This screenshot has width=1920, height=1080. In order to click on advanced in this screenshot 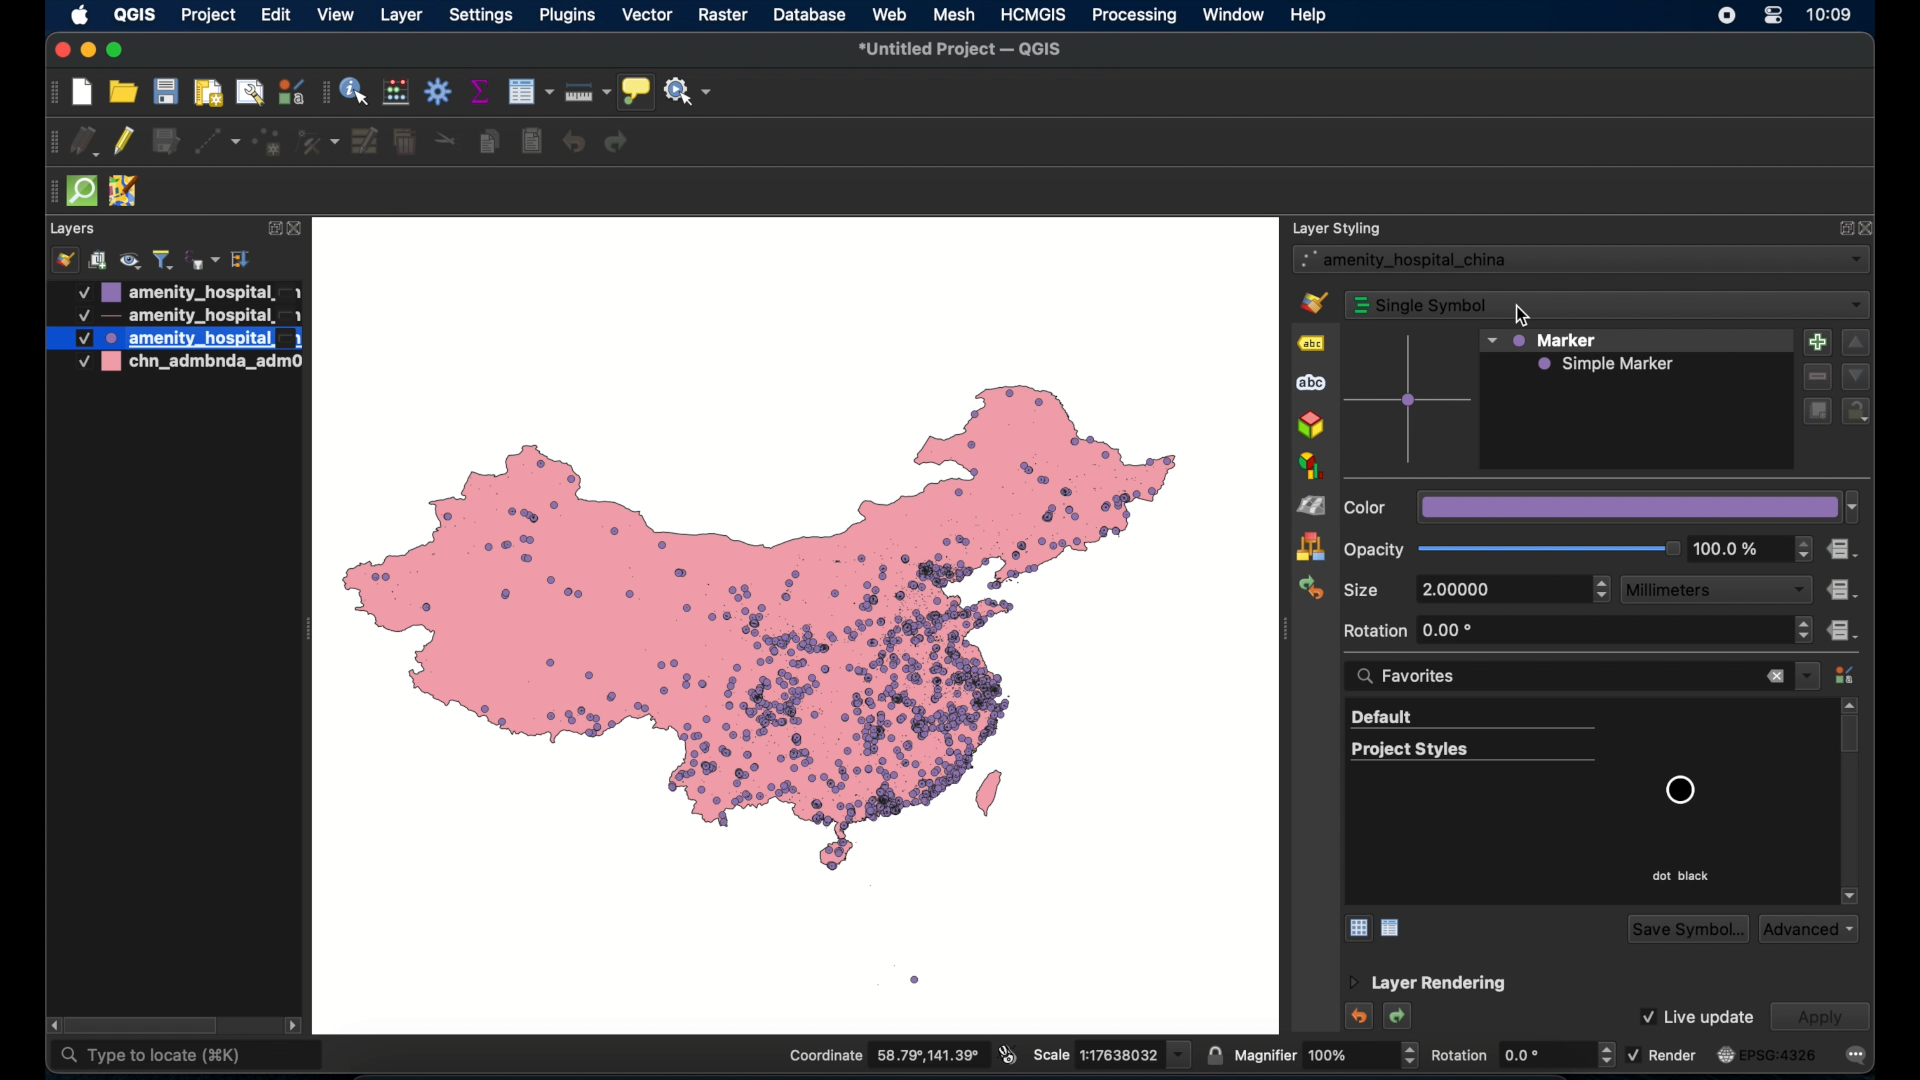, I will do `click(1808, 929)`.